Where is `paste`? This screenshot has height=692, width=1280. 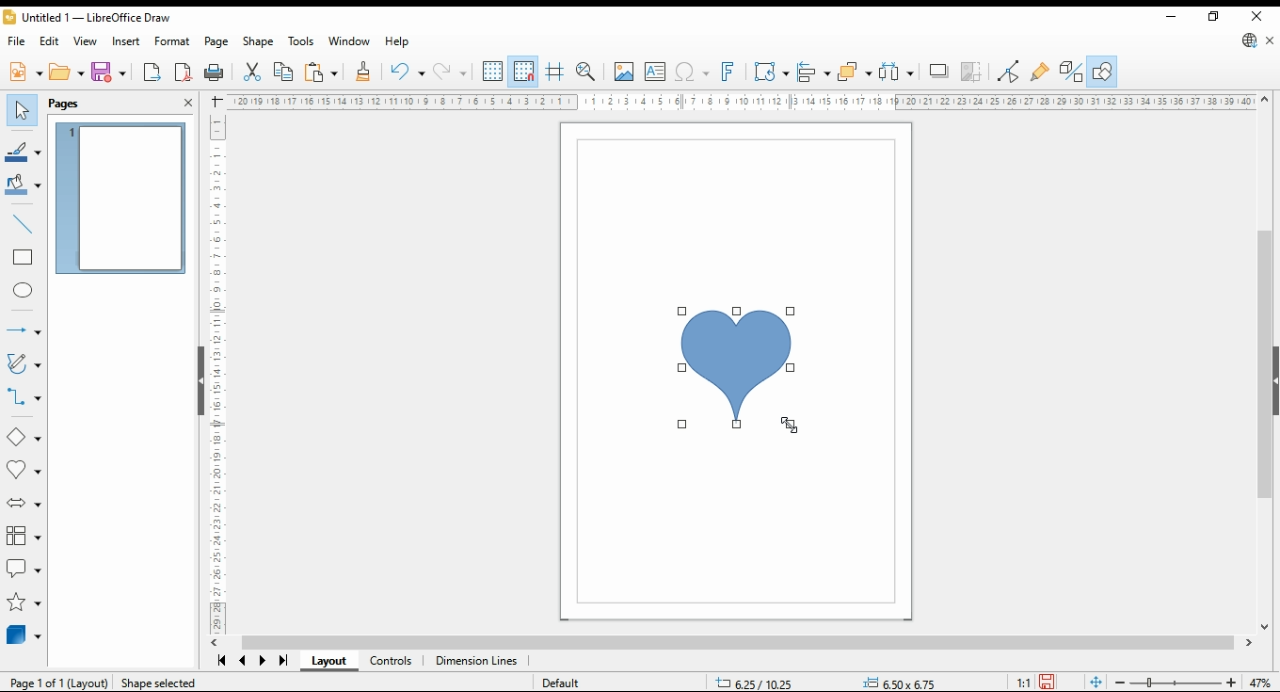
paste is located at coordinates (320, 72).